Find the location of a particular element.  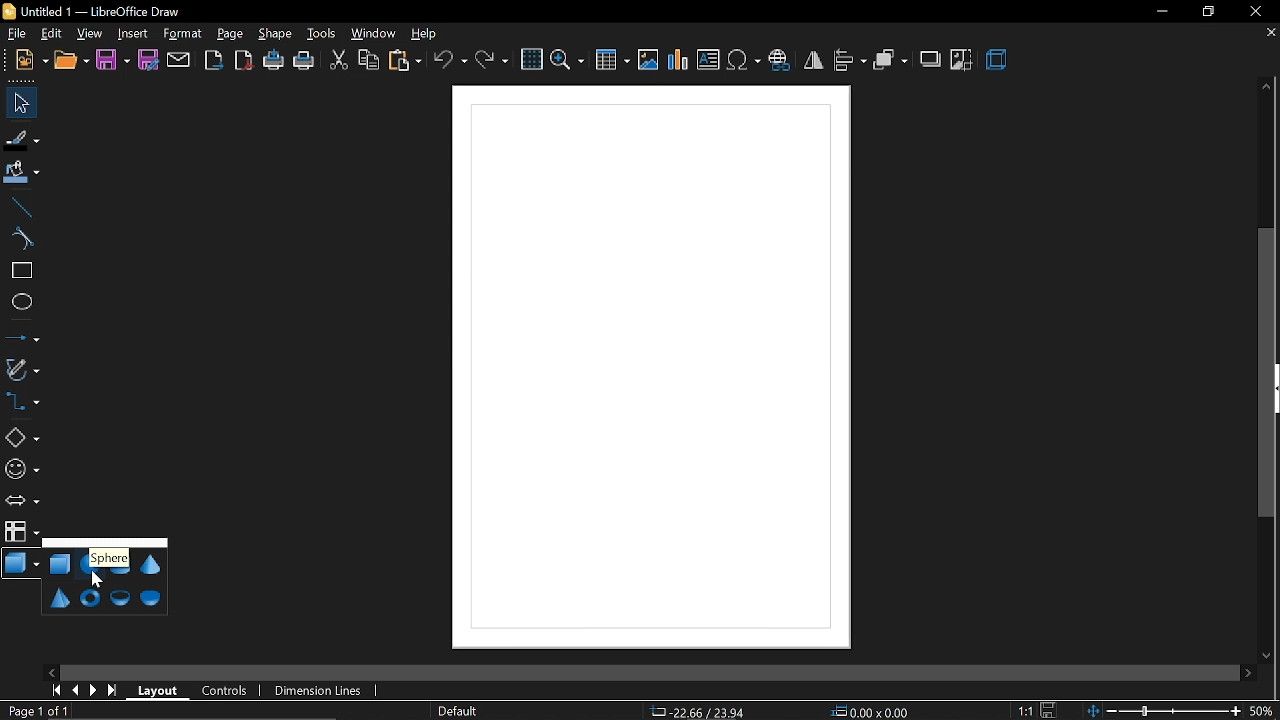

align is located at coordinates (850, 59).